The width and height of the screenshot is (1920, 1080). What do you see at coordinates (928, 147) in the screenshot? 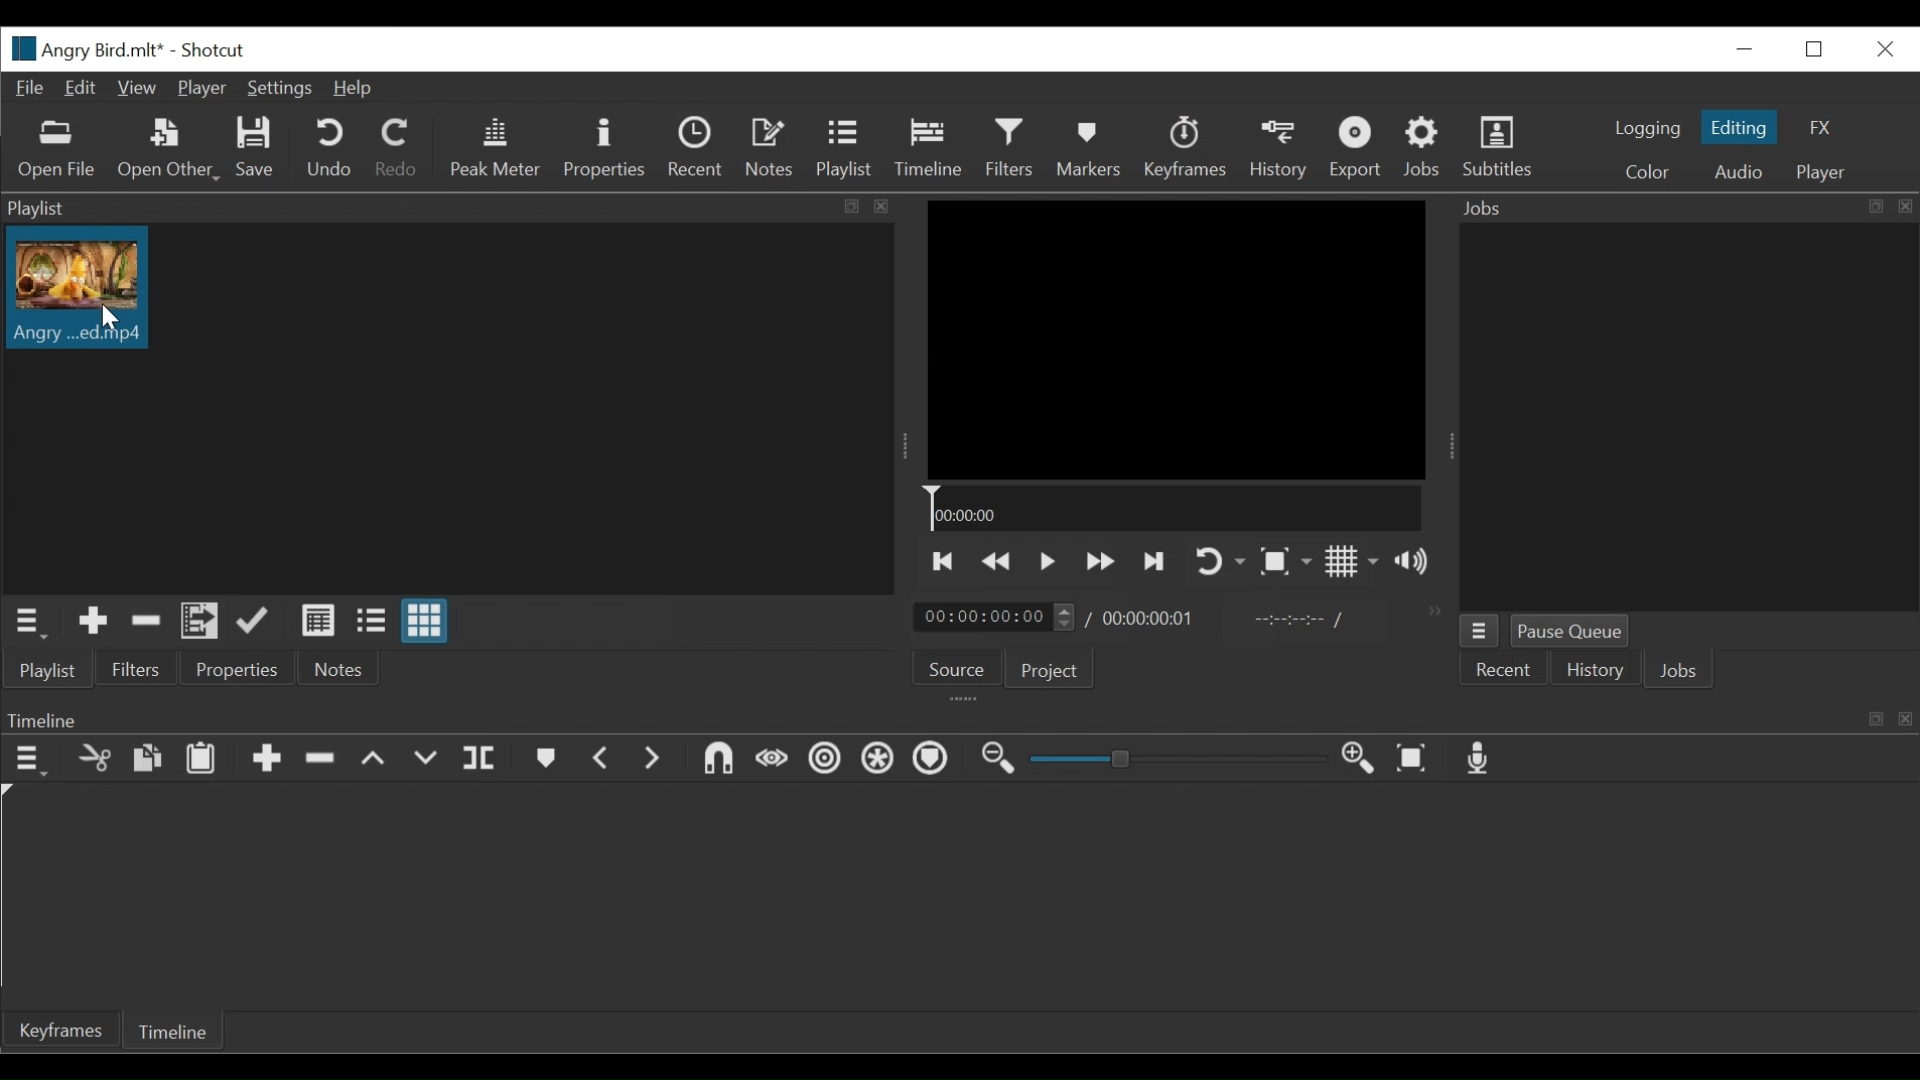
I see `Timeline` at bounding box center [928, 147].